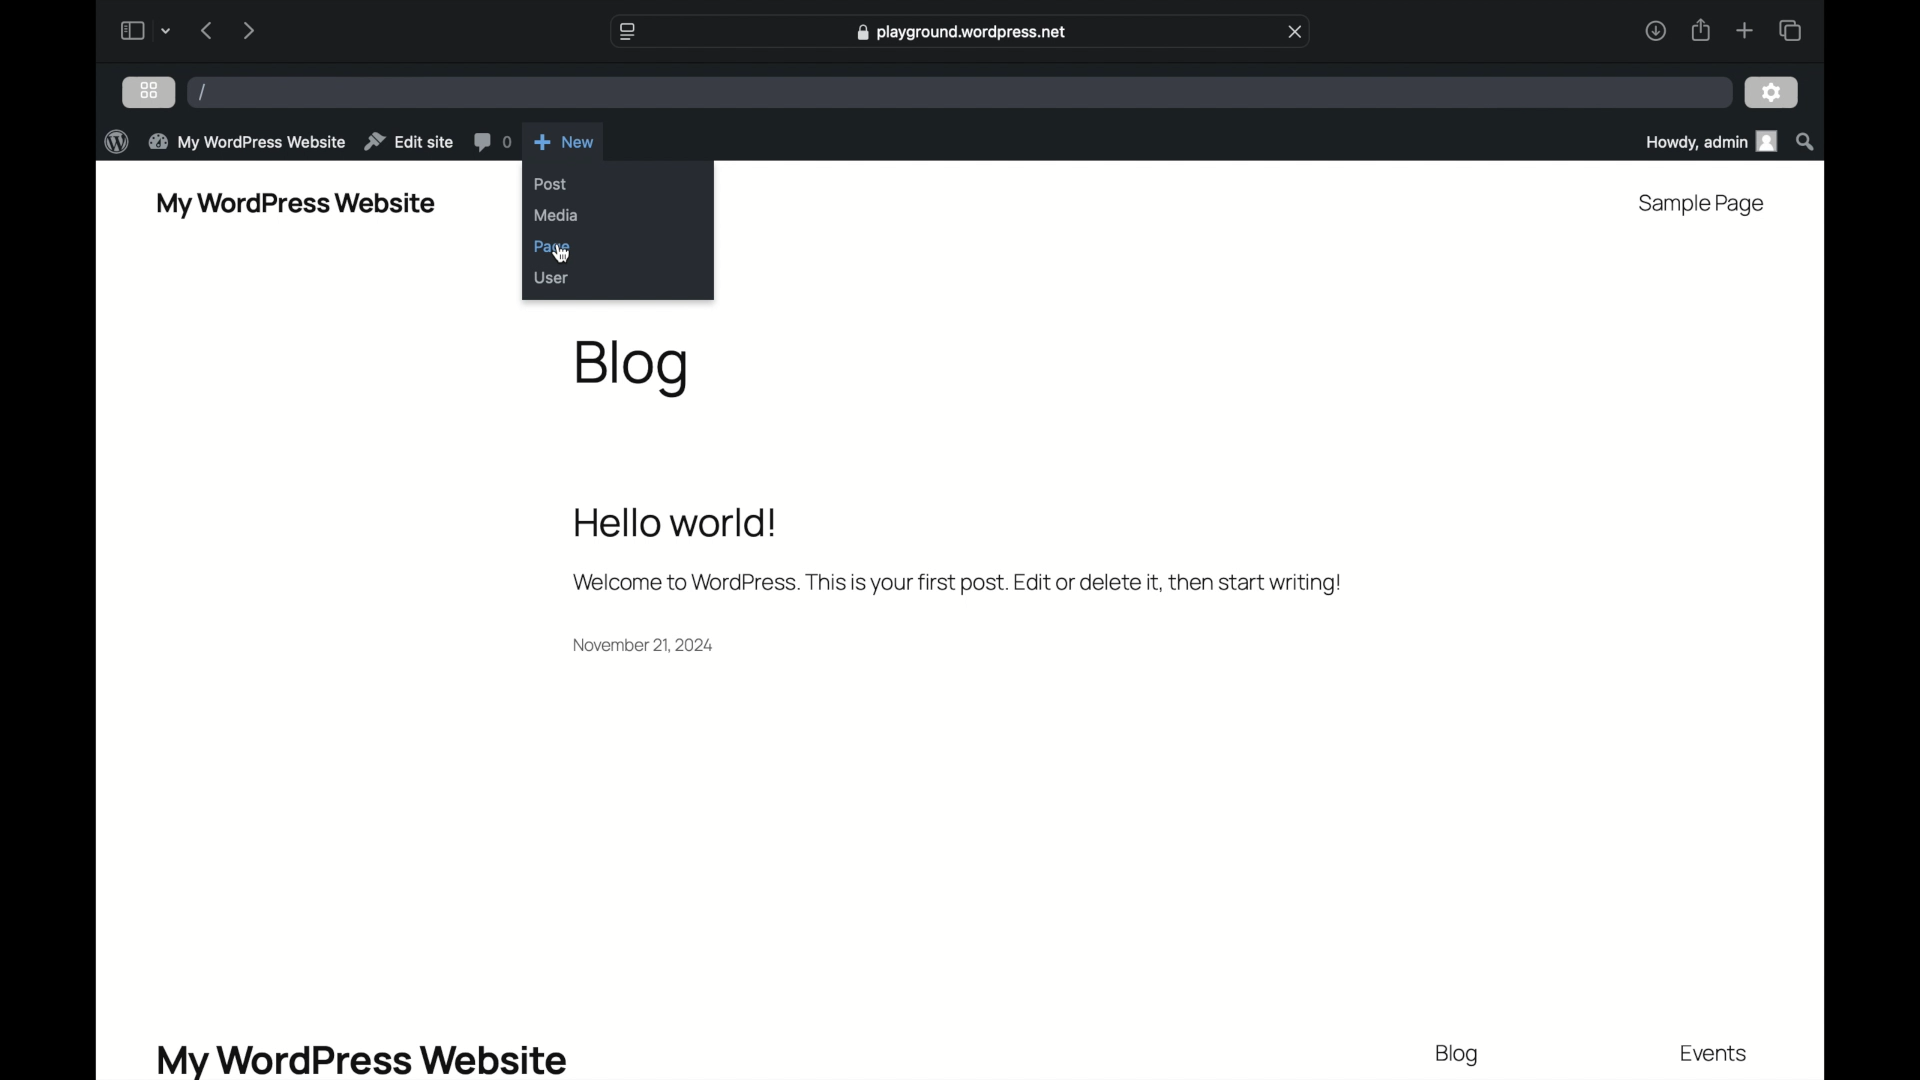 The width and height of the screenshot is (1920, 1080). What do you see at coordinates (1805, 141) in the screenshot?
I see `search` at bounding box center [1805, 141].